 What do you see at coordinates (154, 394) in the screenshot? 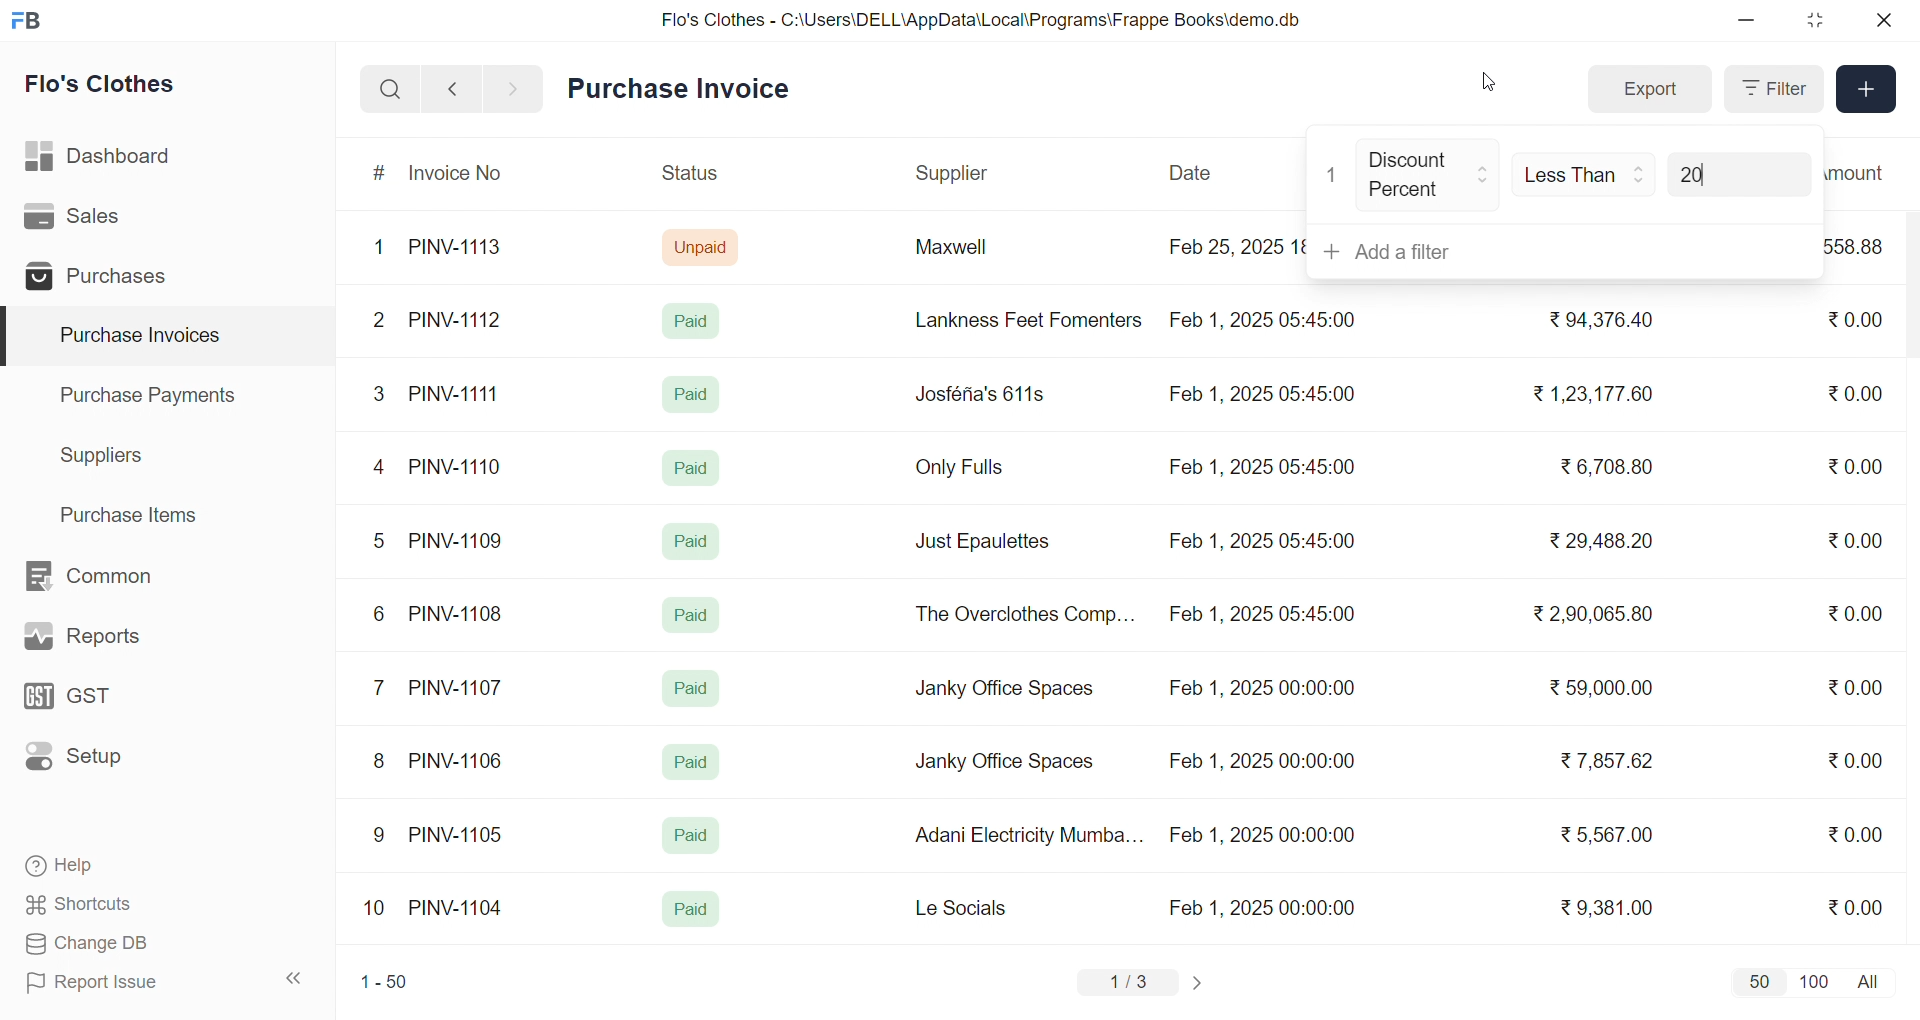
I see `Purchase Payments` at bounding box center [154, 394].